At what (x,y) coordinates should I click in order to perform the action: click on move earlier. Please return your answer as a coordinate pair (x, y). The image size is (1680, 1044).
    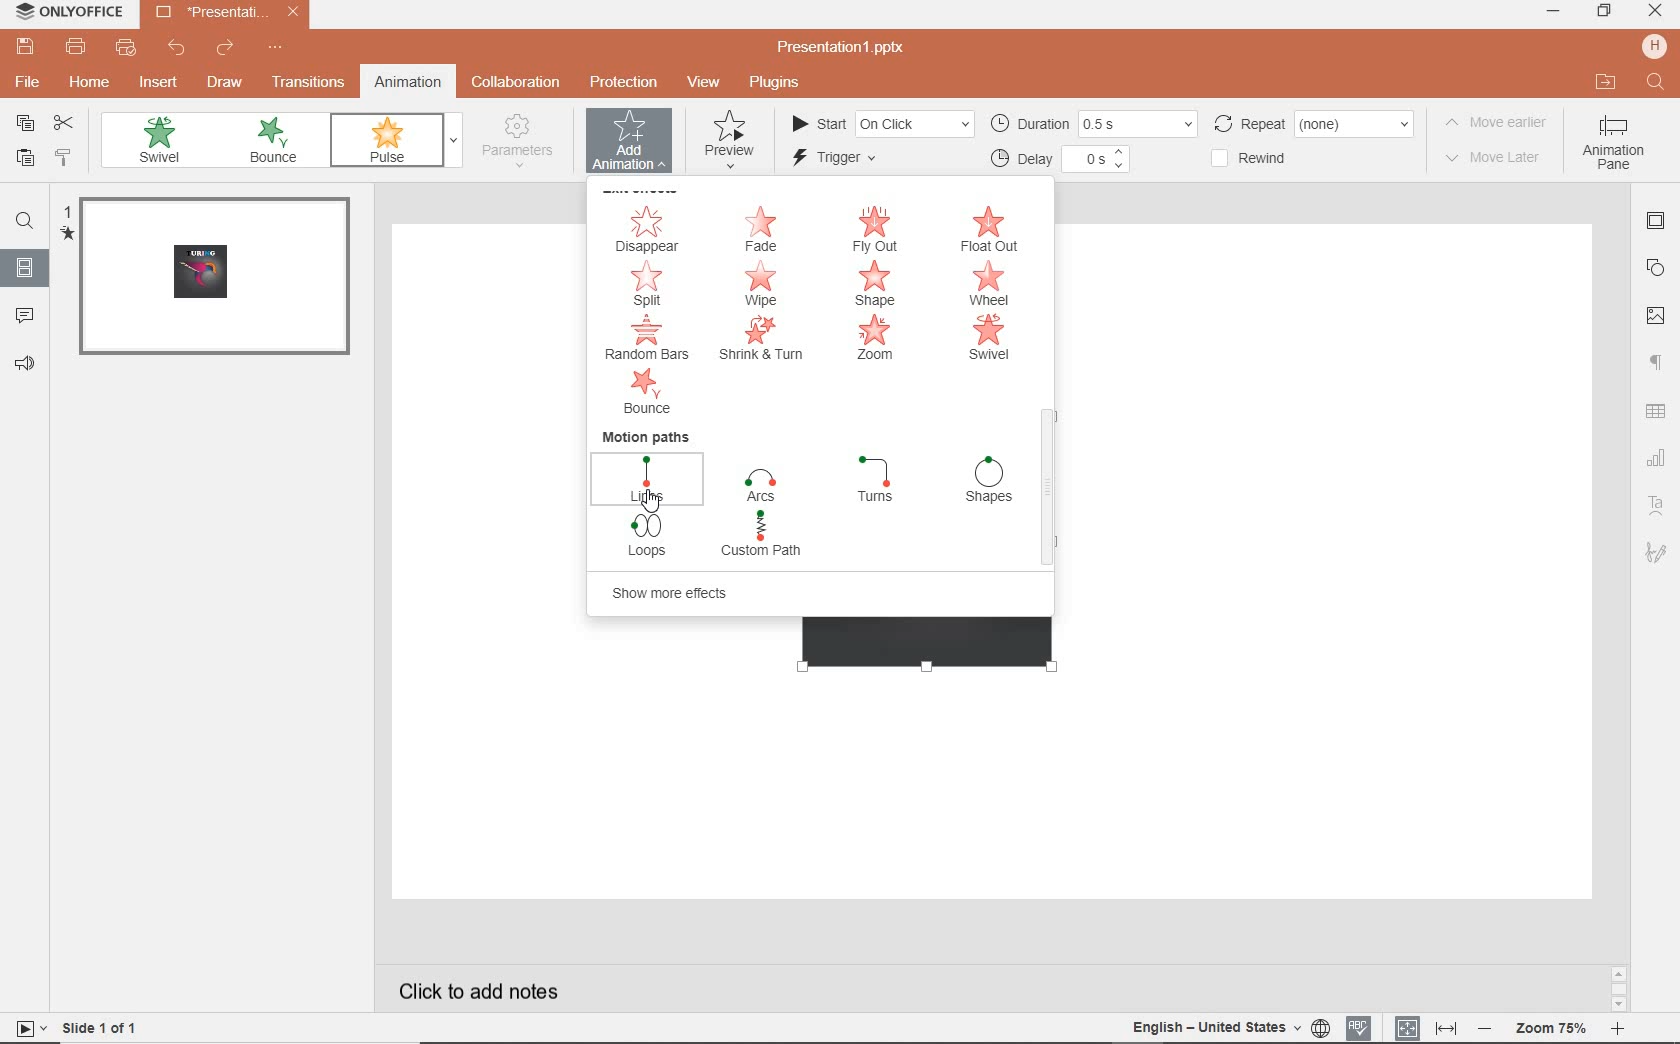
    Looking at the image, I should click on (1493, 122).